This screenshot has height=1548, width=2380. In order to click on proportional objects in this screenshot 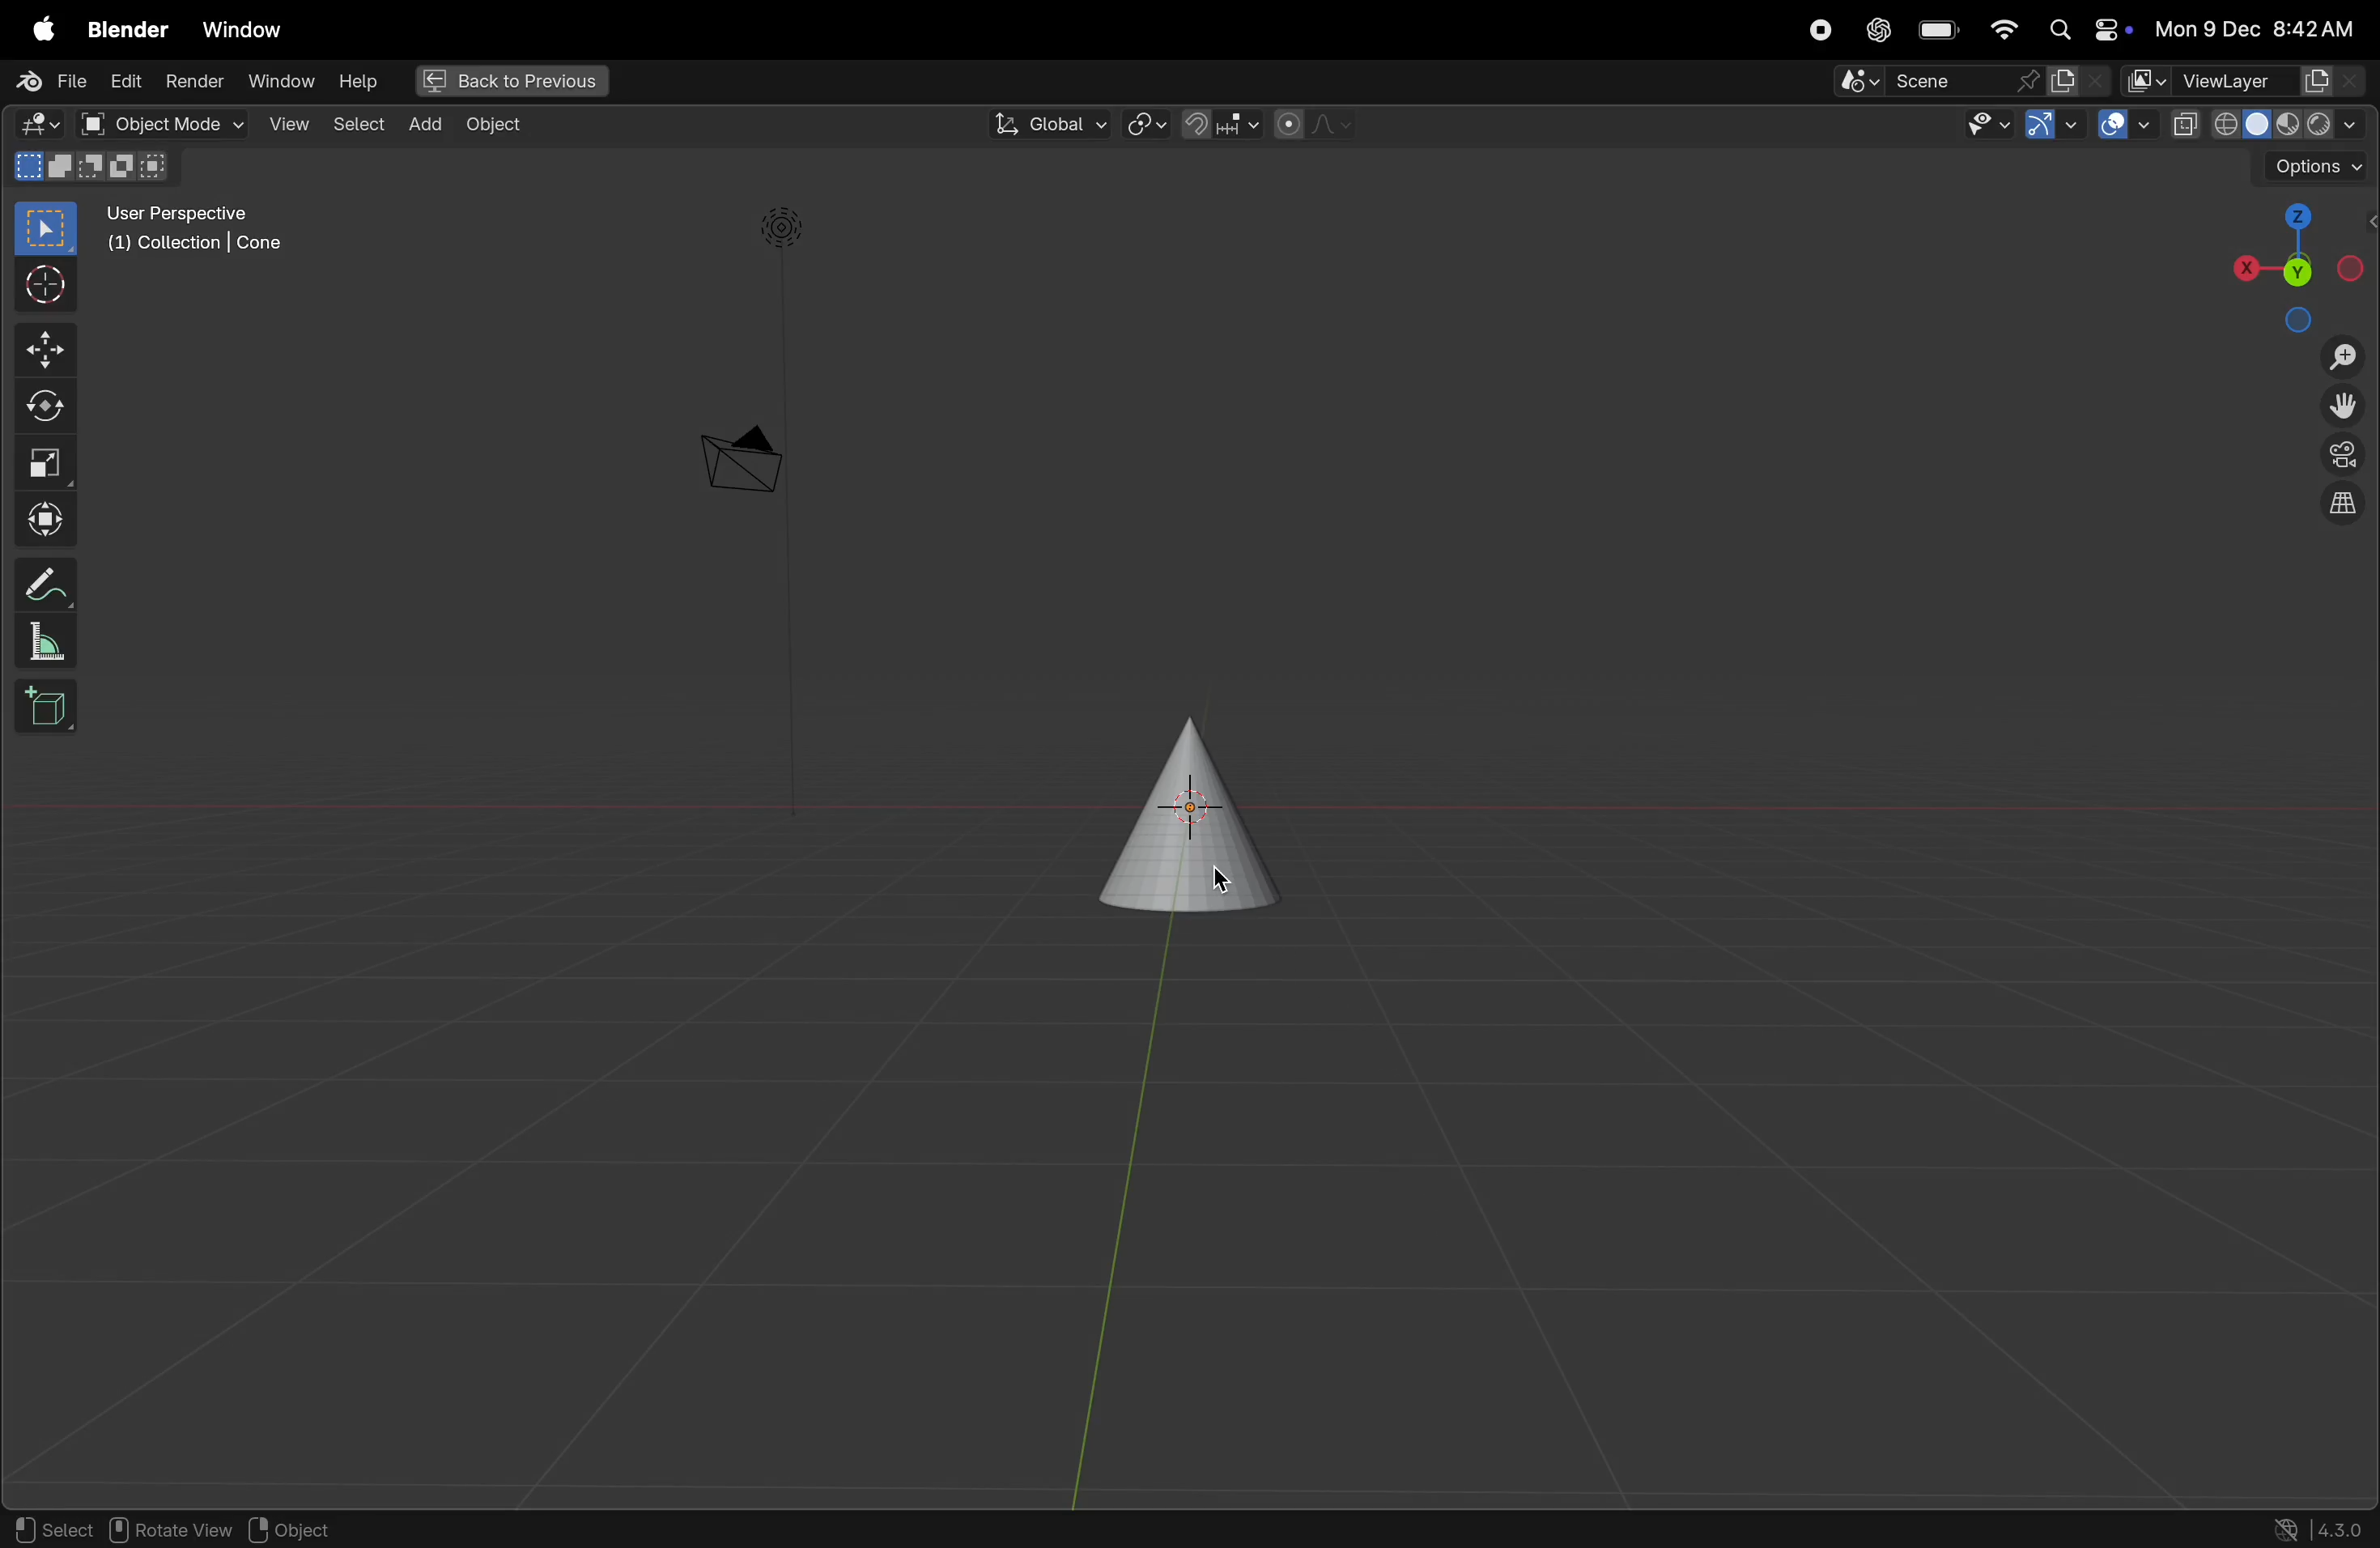, I will do `click(1318, 124)`.